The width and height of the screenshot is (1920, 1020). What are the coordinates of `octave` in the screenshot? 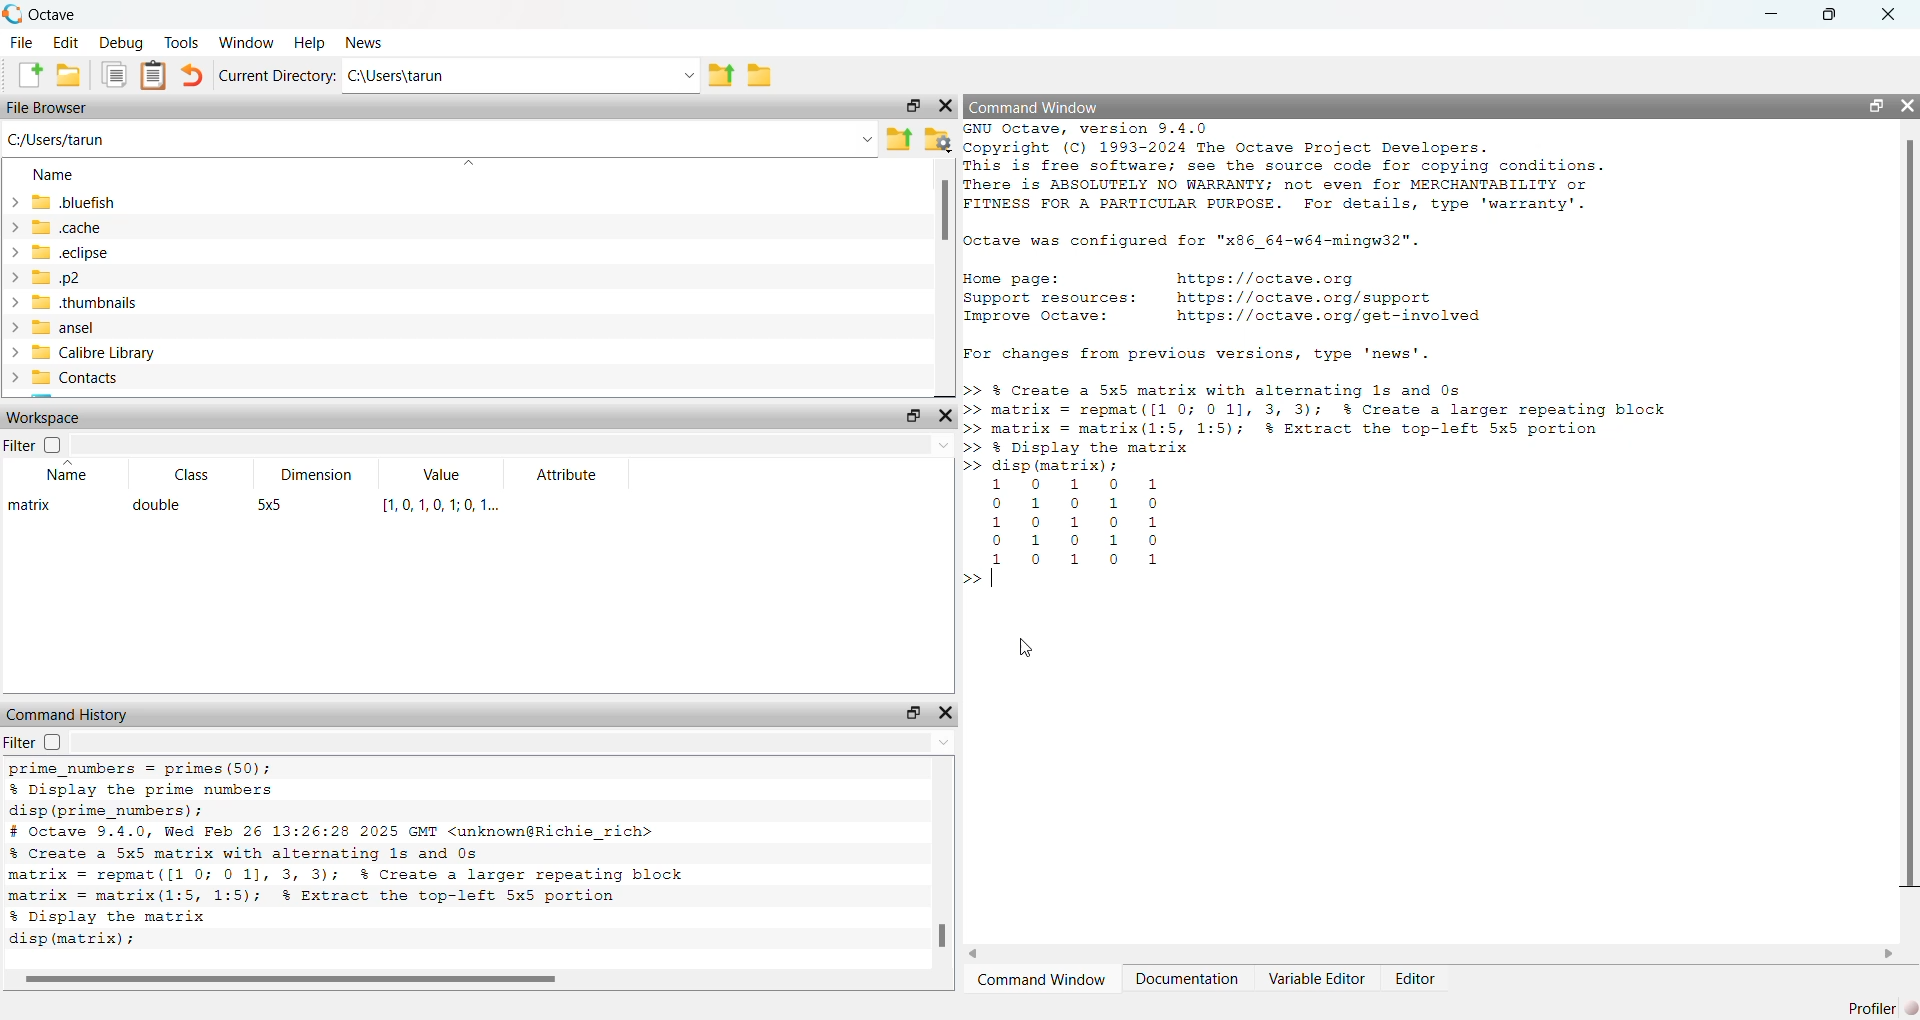 It's located at (56, 15).